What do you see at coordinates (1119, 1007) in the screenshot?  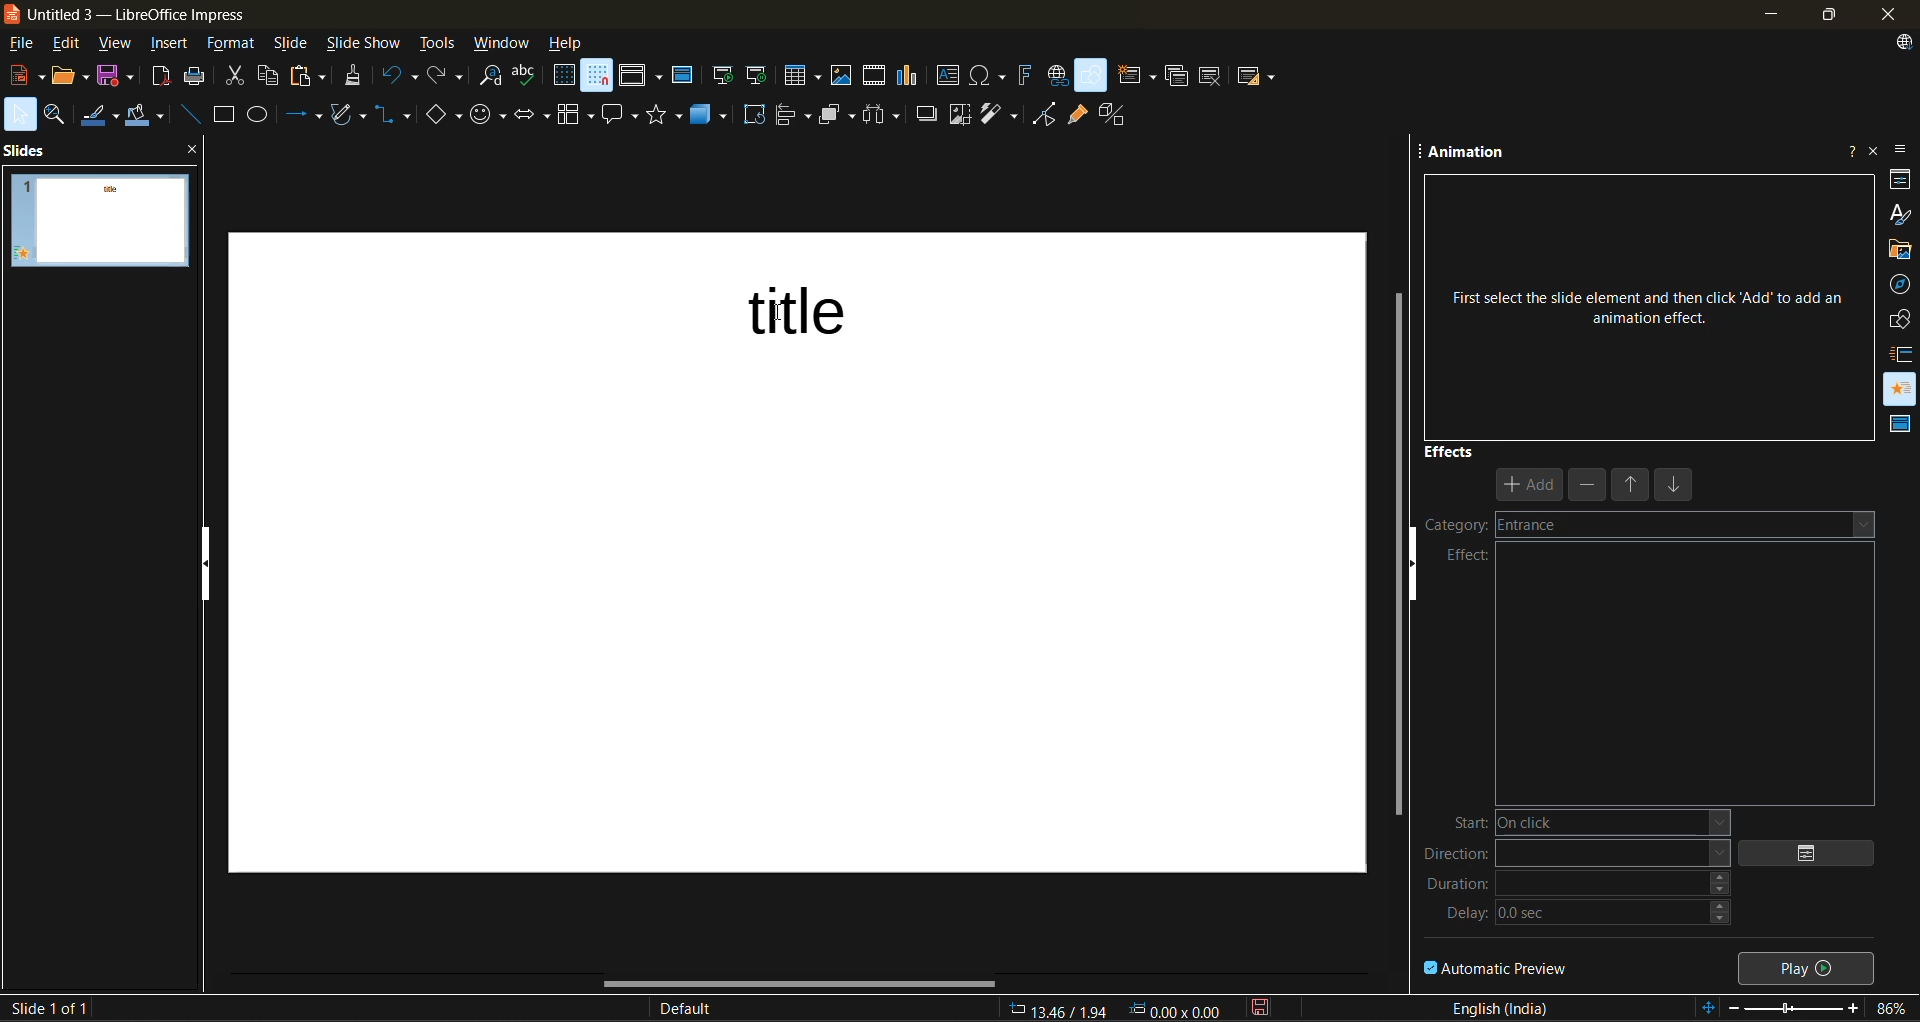 I see `co ordininates` at bounding box center [1119, 1007].